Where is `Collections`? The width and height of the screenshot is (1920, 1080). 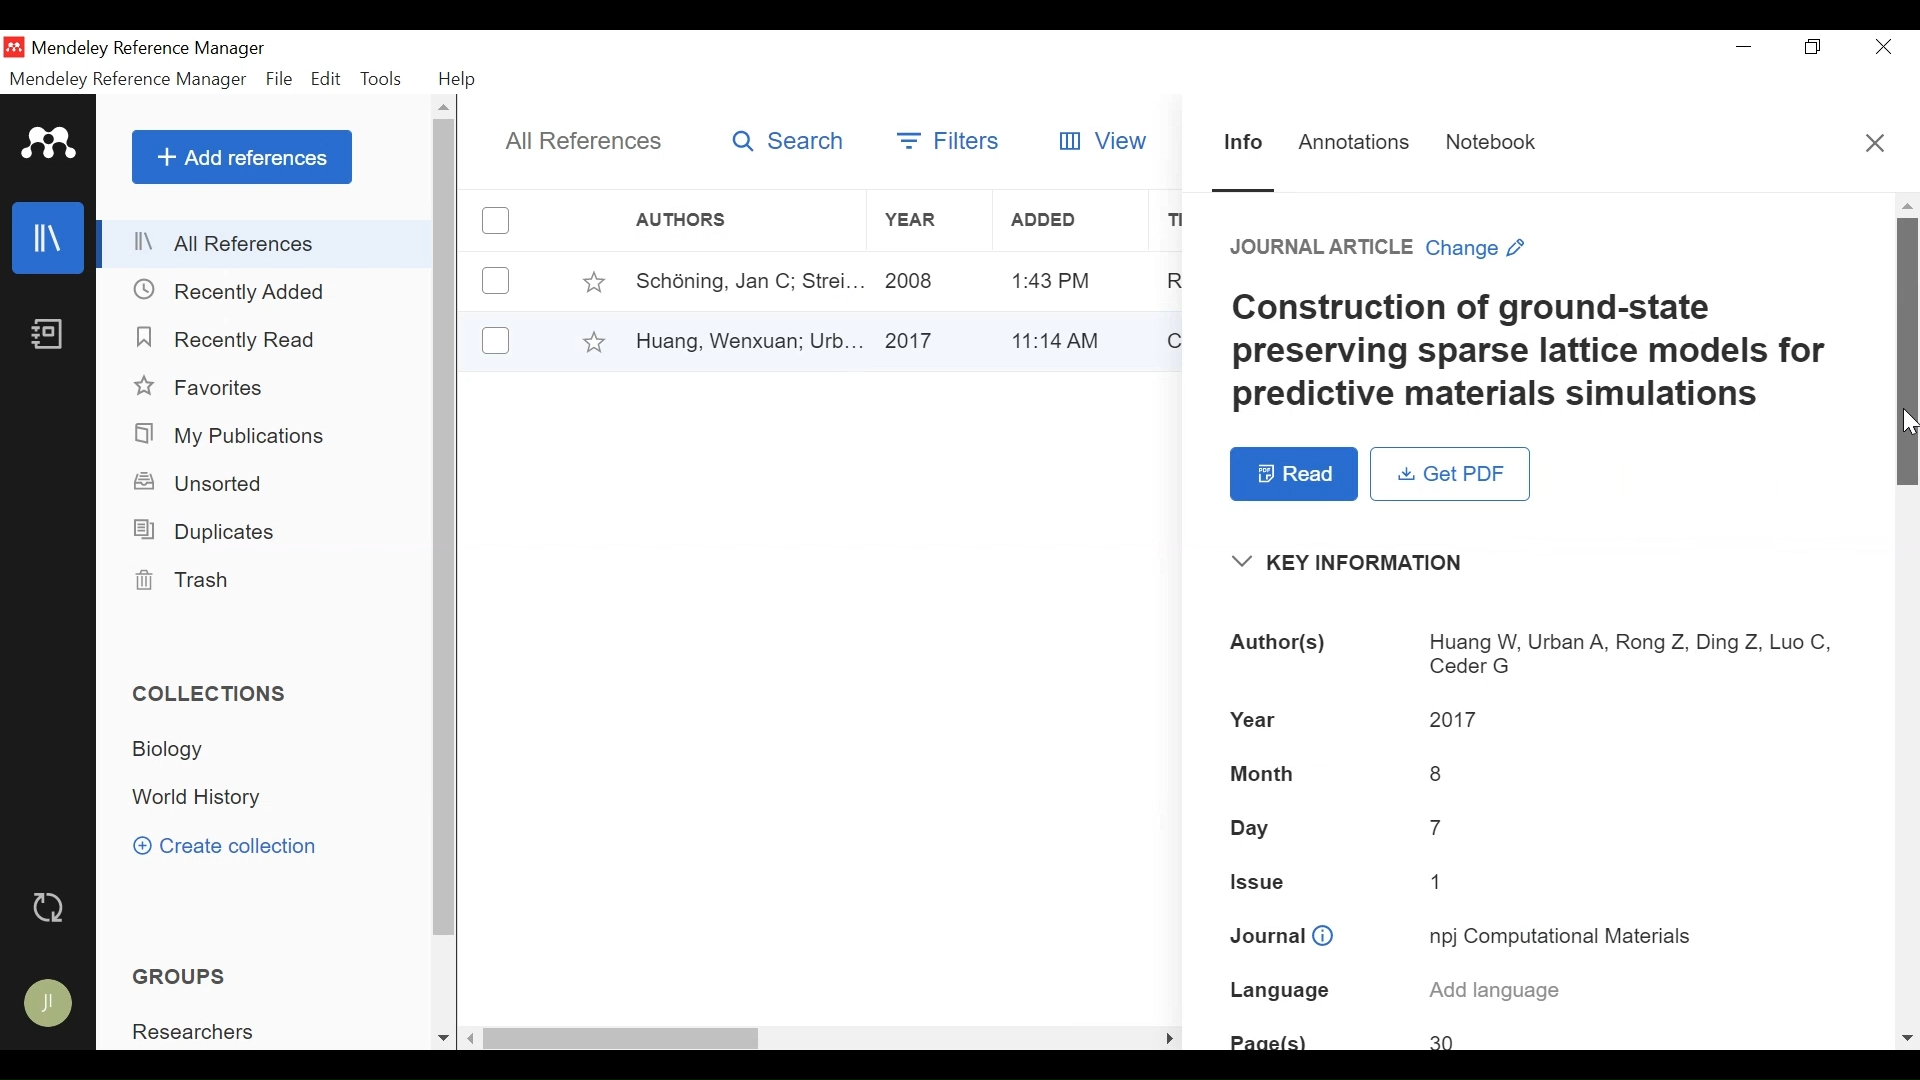 Collections is located at coordinates (212, 694).